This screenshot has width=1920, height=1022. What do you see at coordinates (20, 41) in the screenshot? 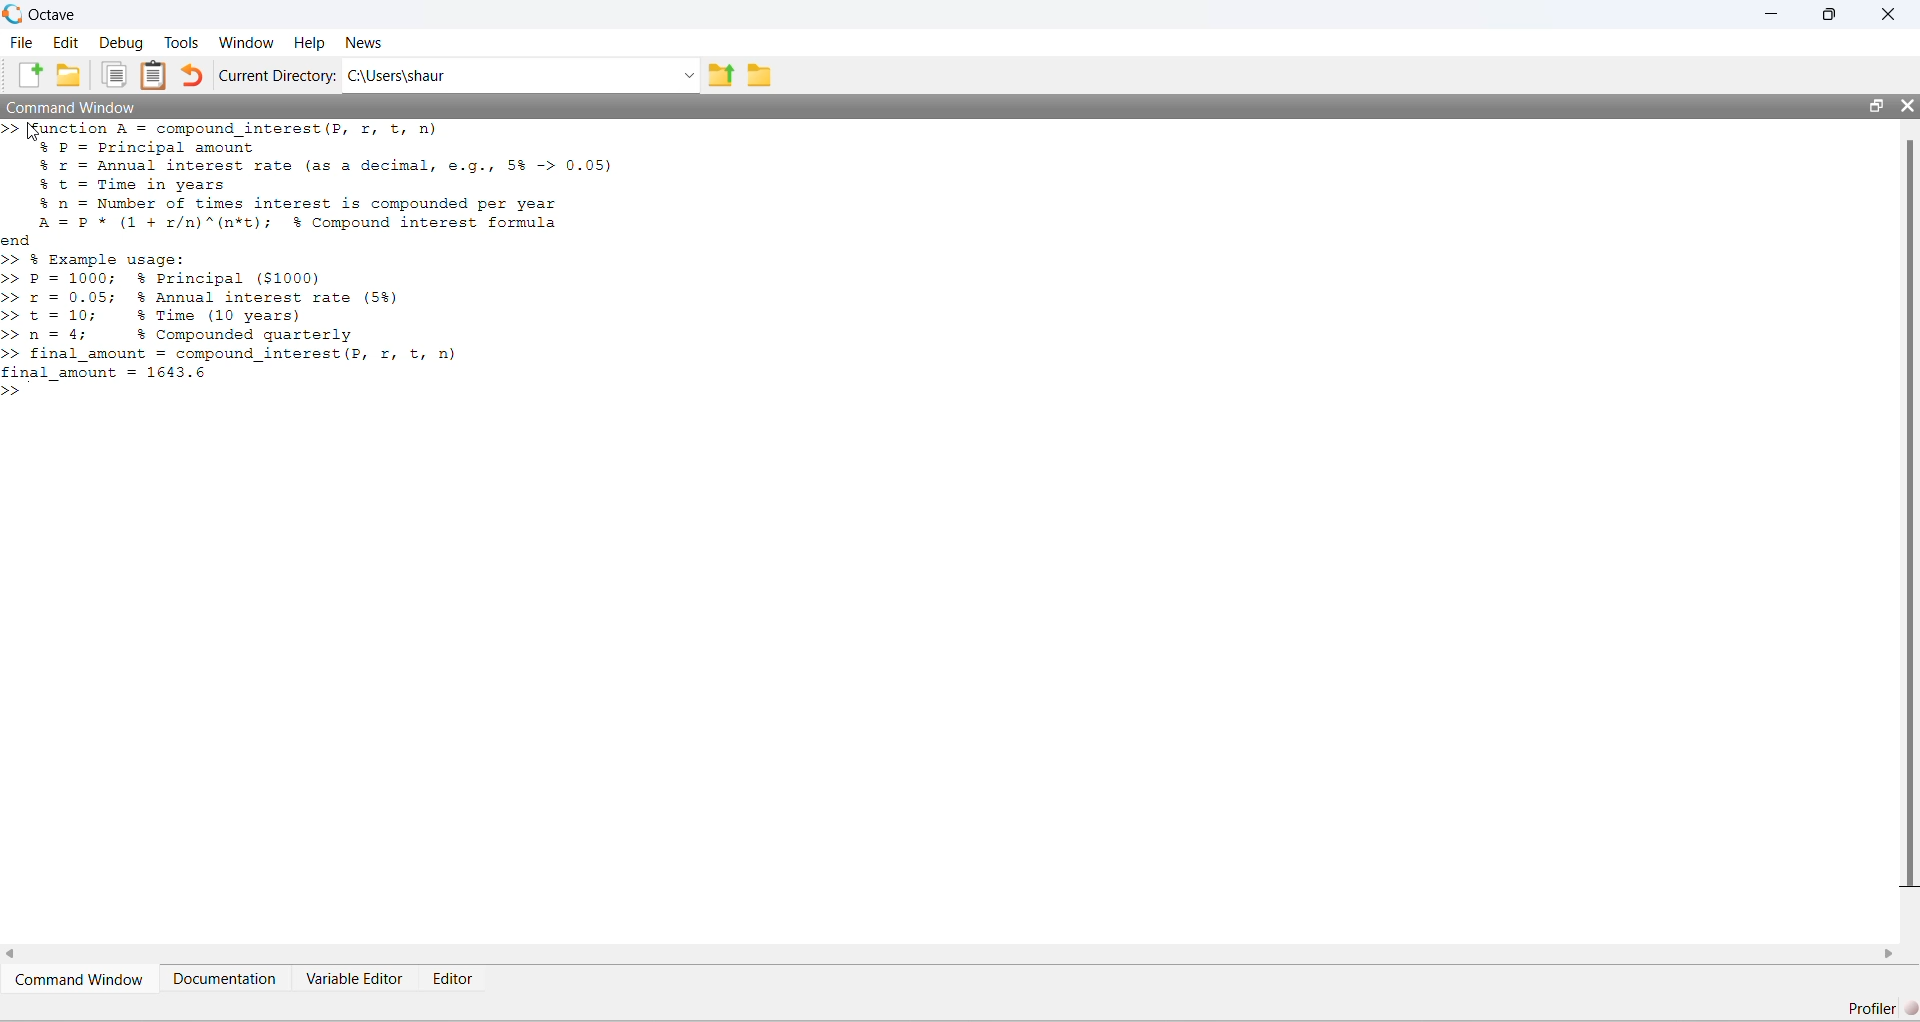
I see `File` at bounding box center [20, 41].